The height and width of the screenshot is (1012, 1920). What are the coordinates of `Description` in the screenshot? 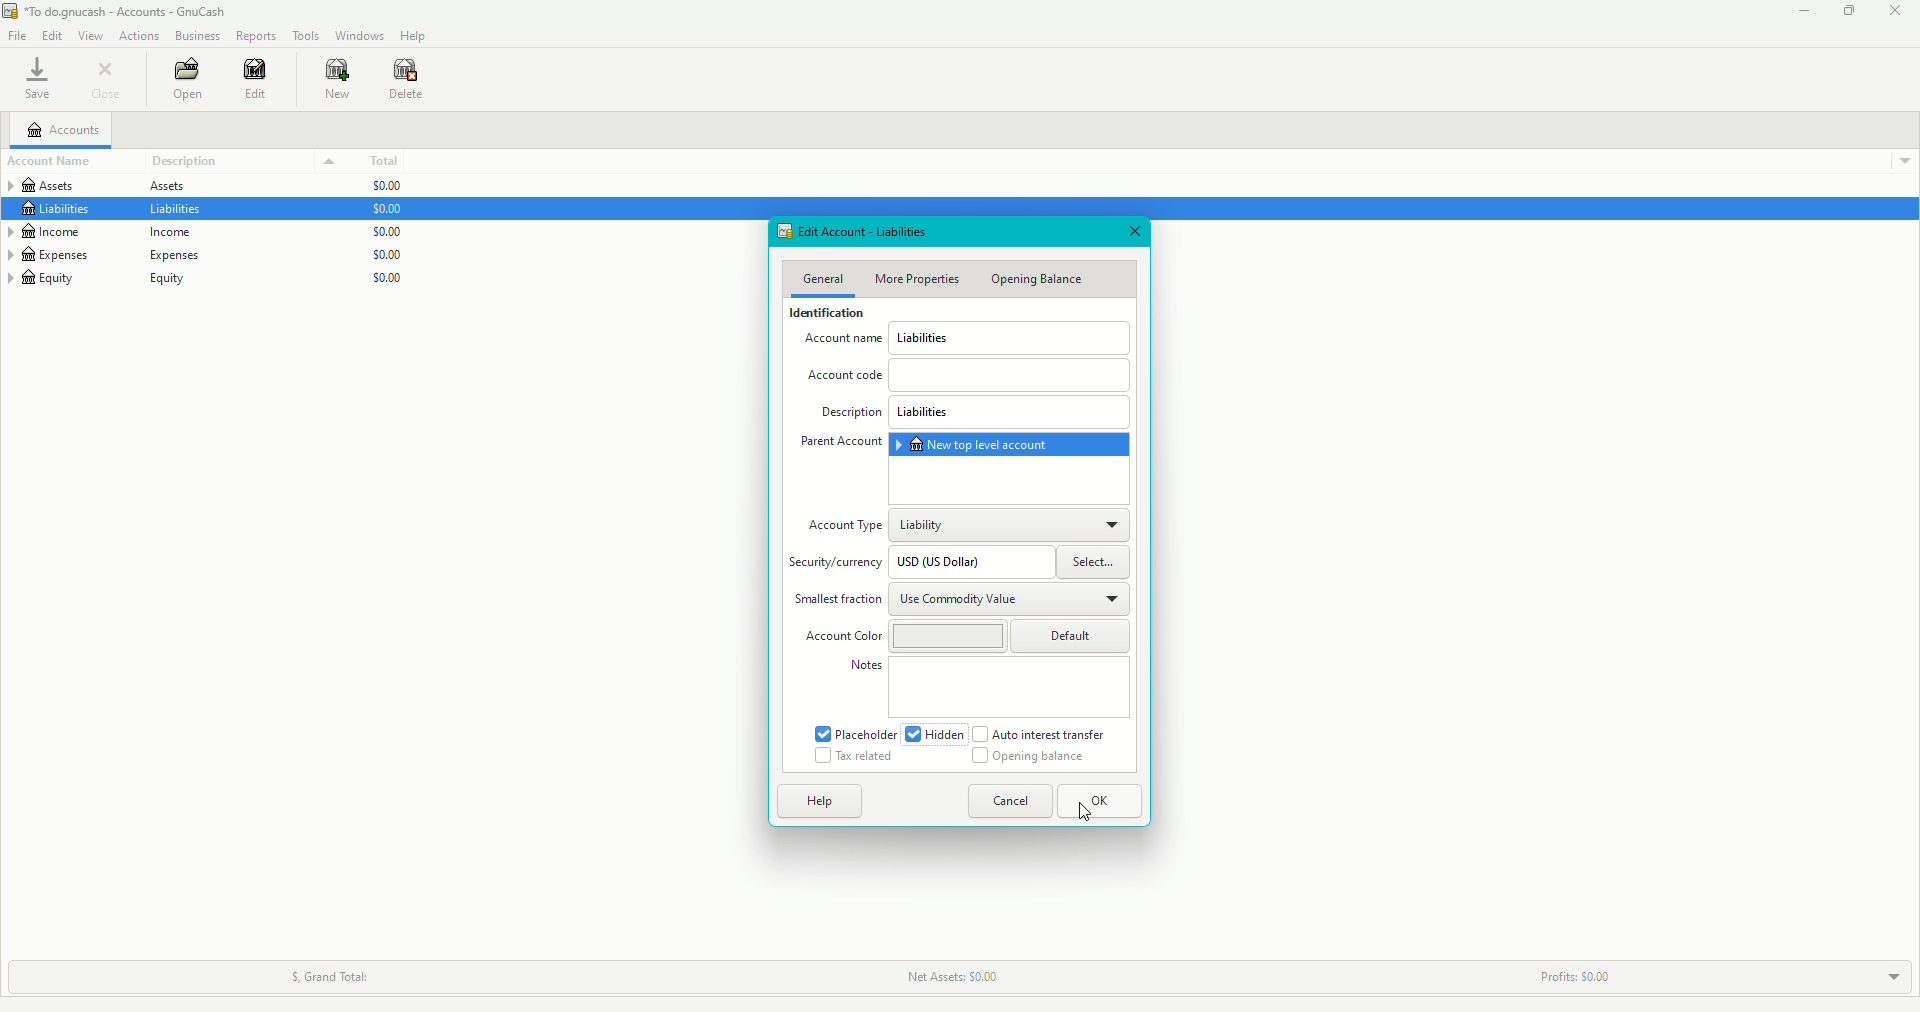 It's located at (852, 417).